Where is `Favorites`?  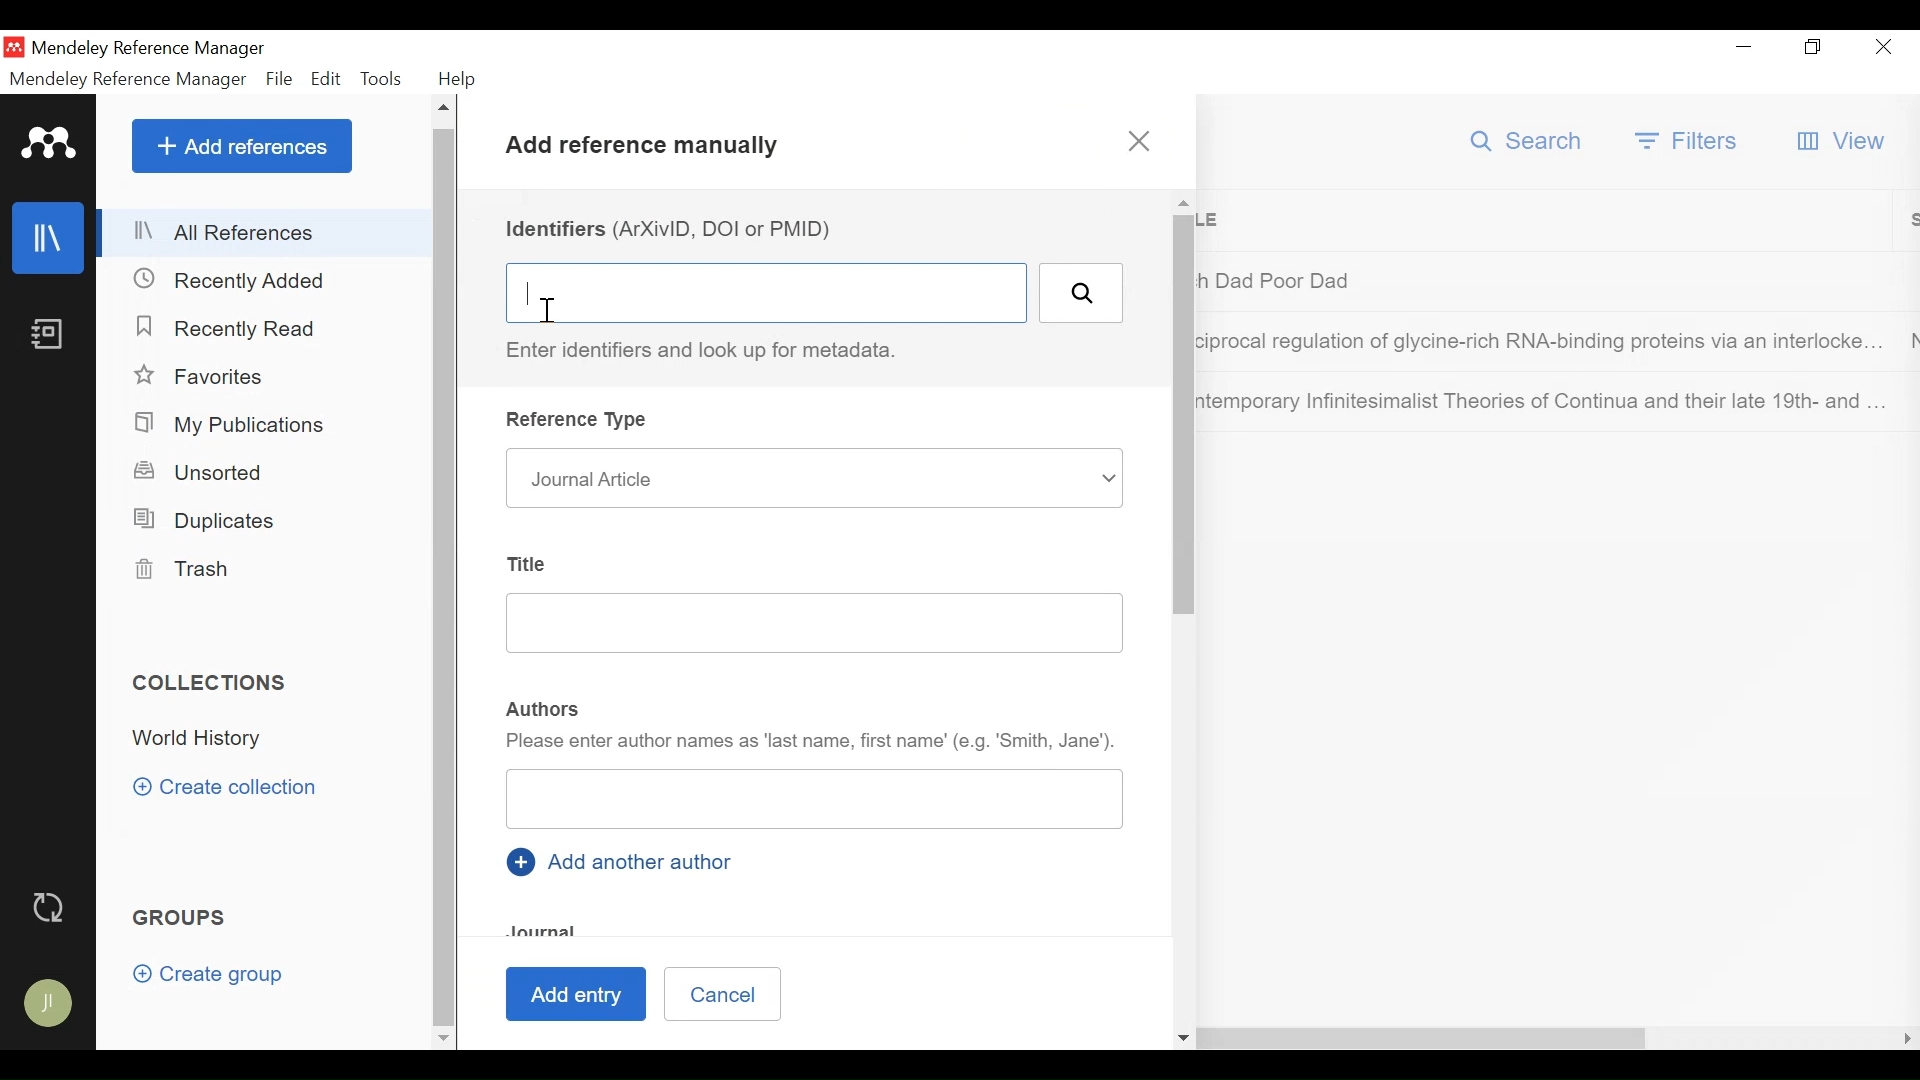 Favorites is located at coordinates (202, 376).